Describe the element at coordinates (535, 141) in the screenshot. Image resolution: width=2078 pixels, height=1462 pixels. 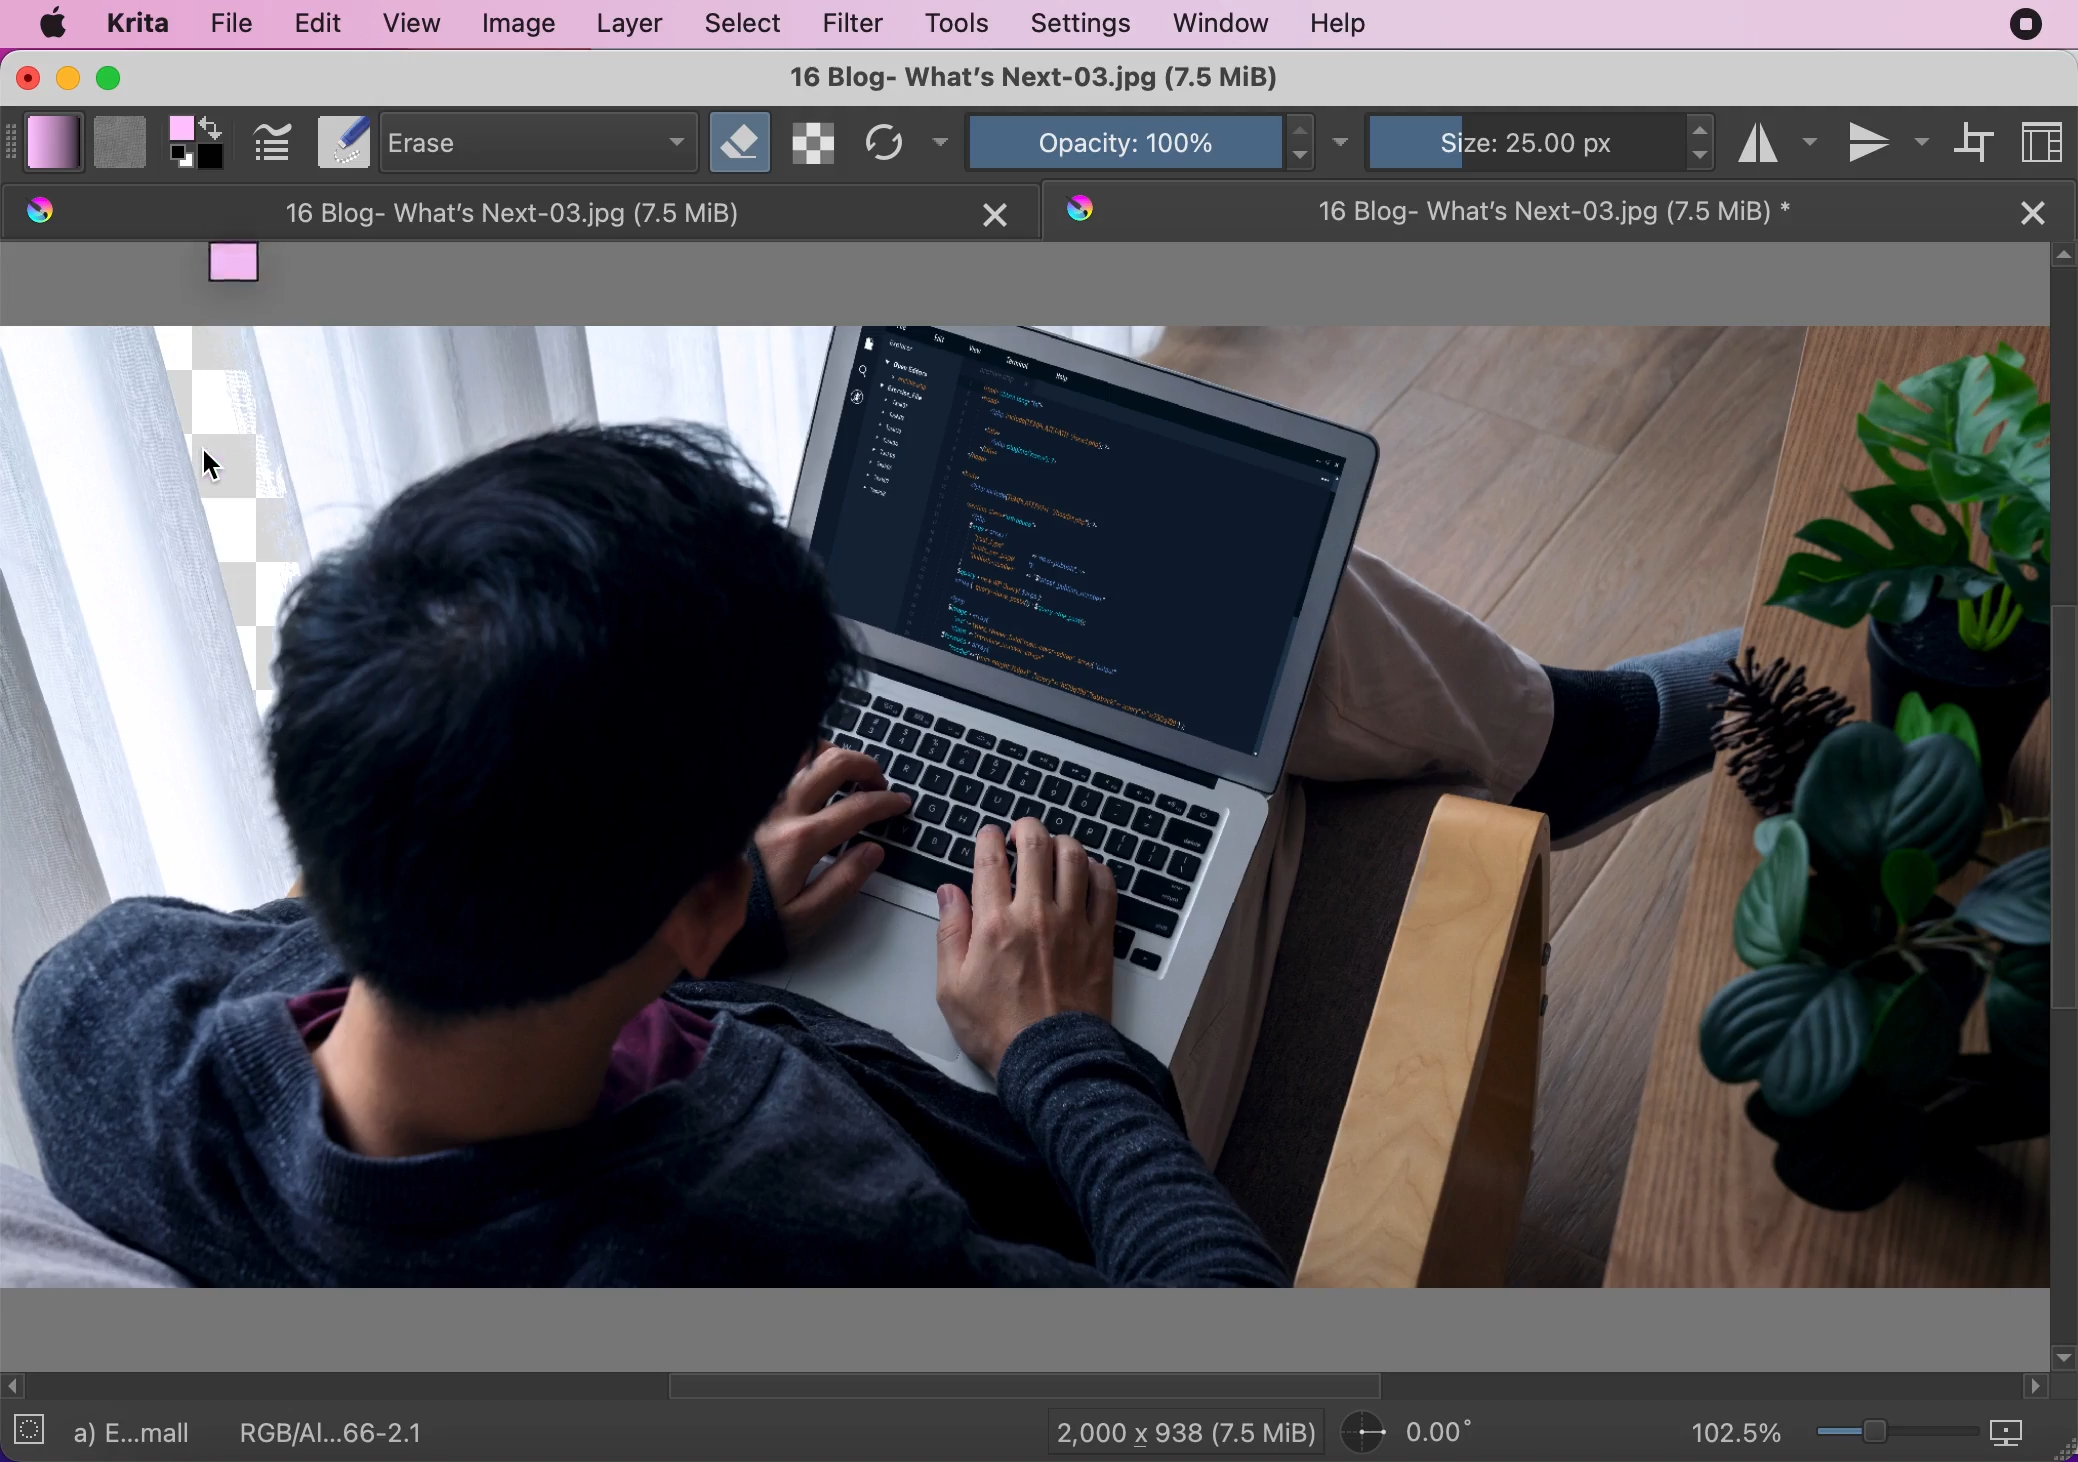
I see `erase` at that location.